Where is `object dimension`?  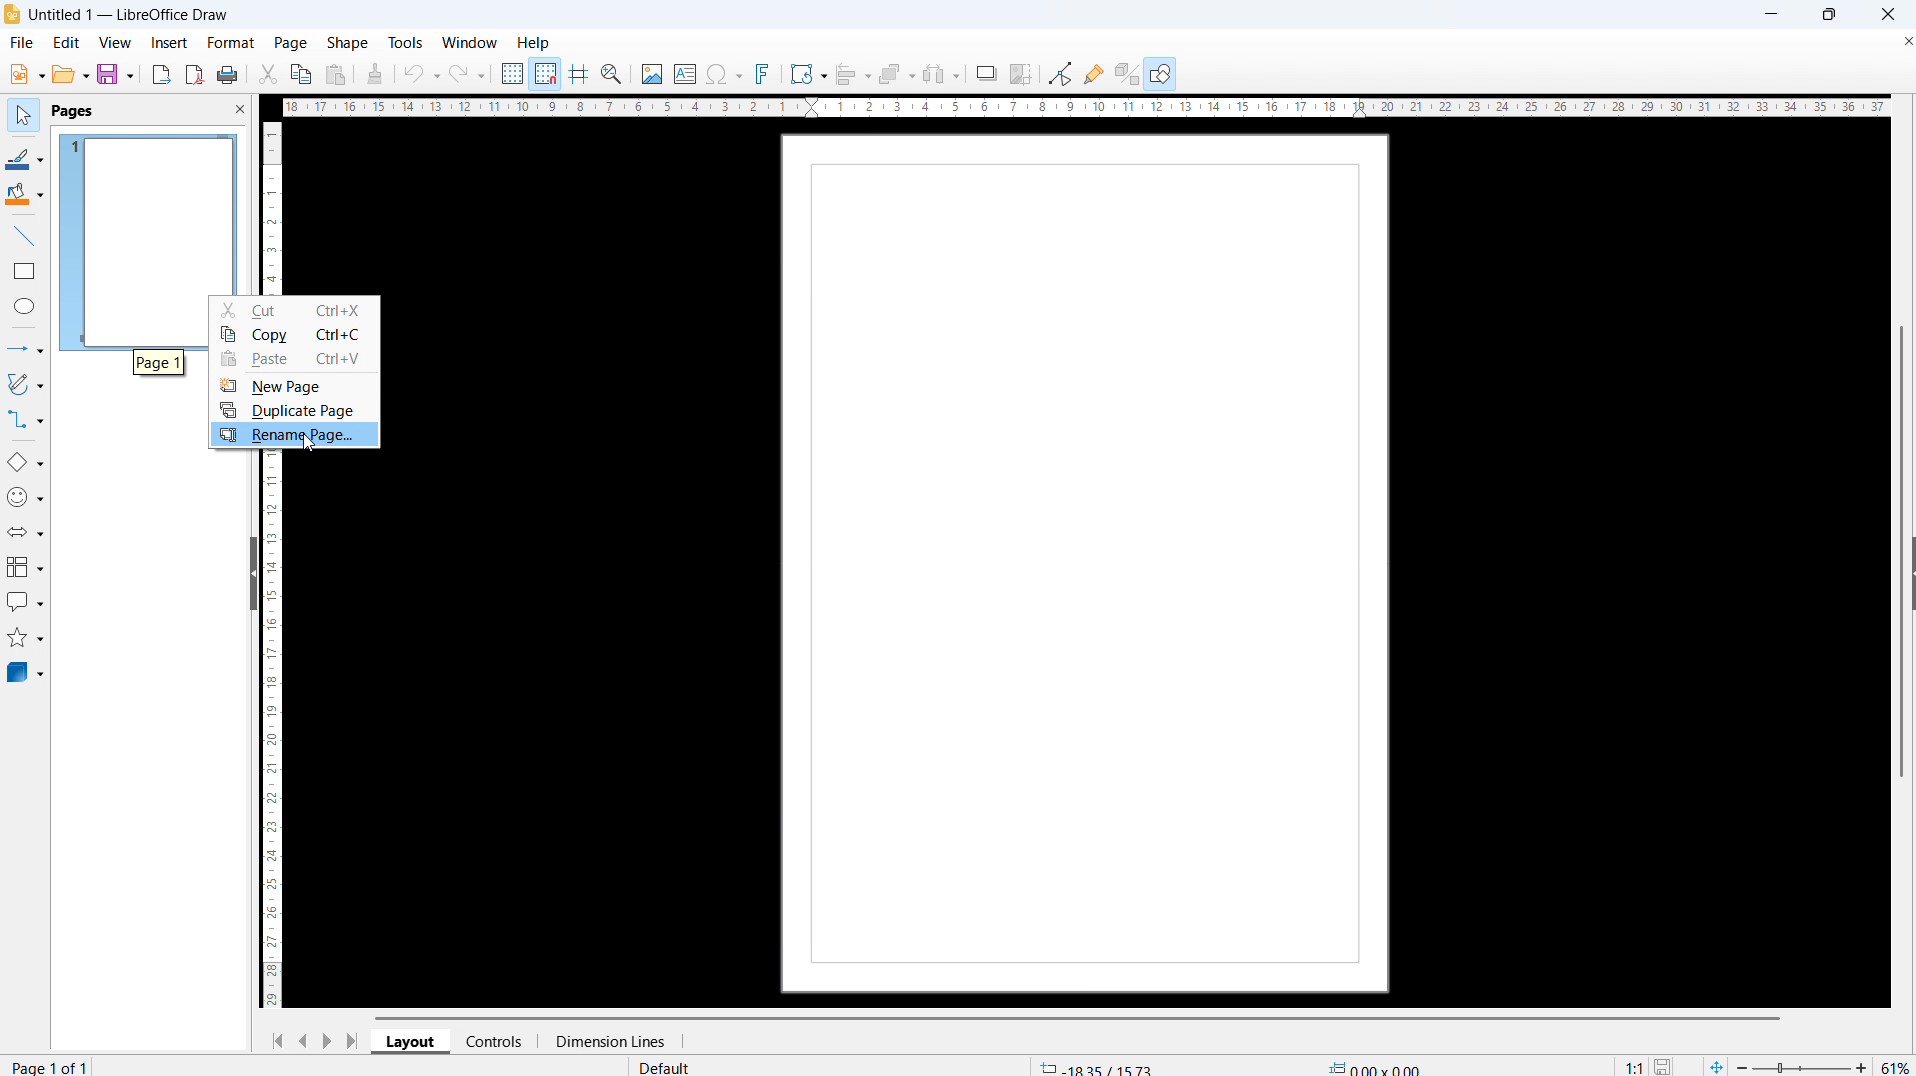 object dimension is located at coordinates (1376, 1065).